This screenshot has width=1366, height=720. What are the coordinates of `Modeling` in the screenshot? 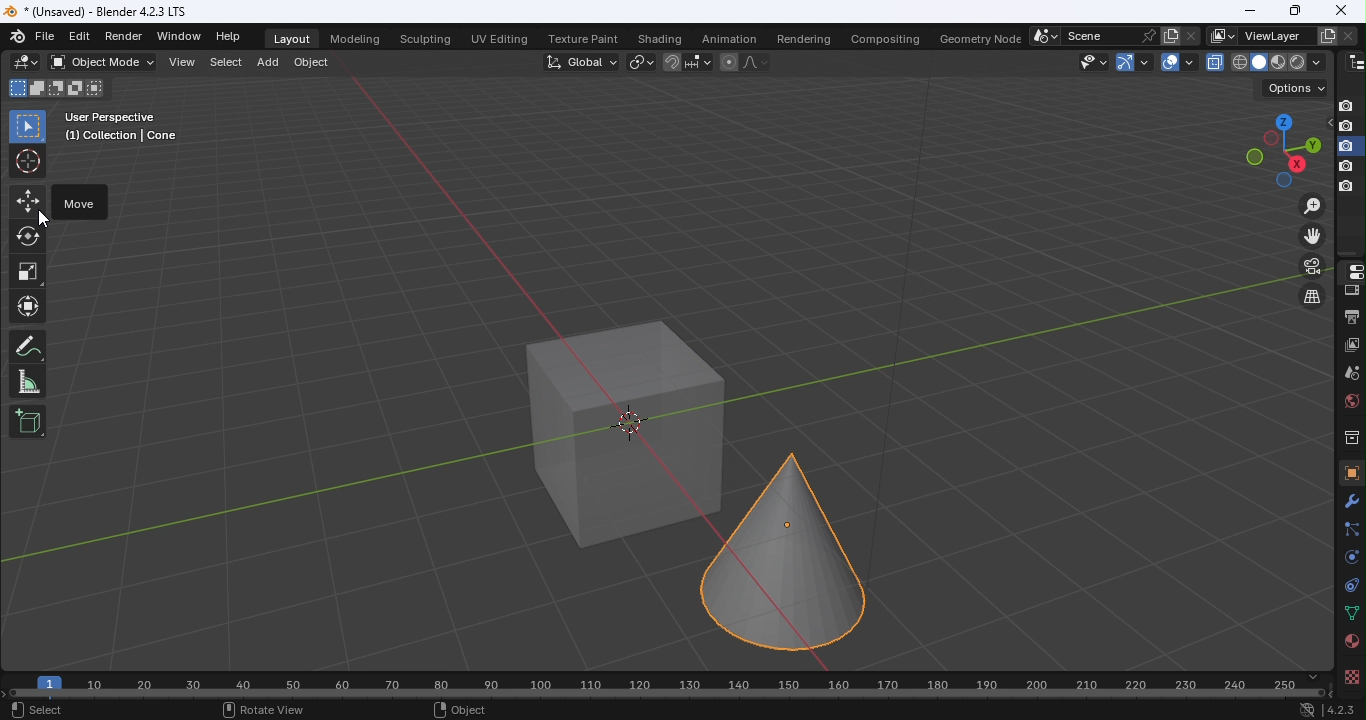 It's located at (353, 37).